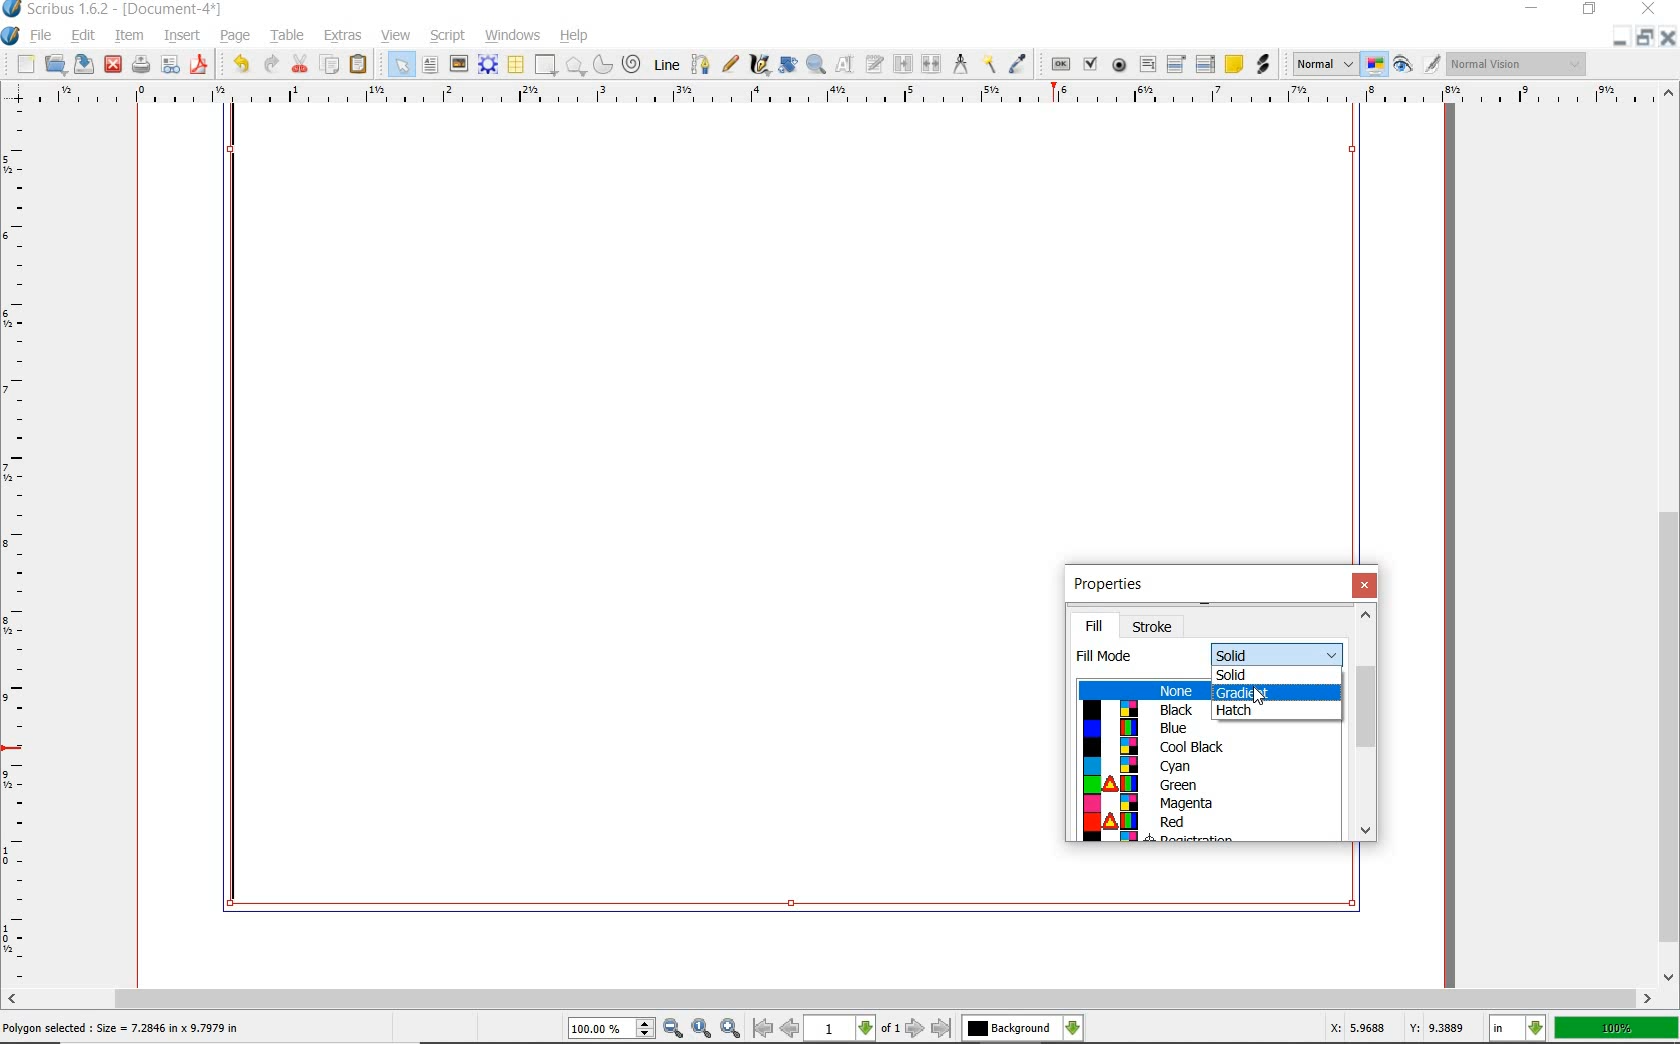  I want to click on shape, so click(546, 66).